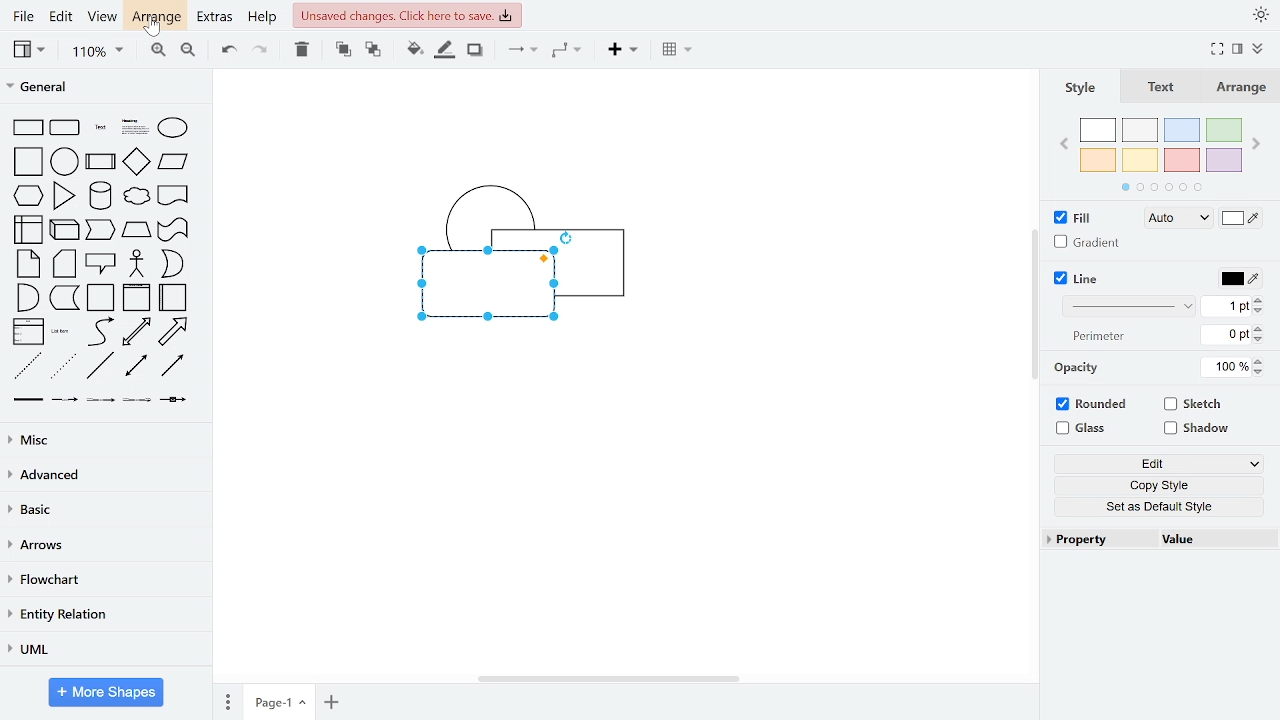 The image size is (1280, 720). I want to click on 0pt, so click(1226, 335).